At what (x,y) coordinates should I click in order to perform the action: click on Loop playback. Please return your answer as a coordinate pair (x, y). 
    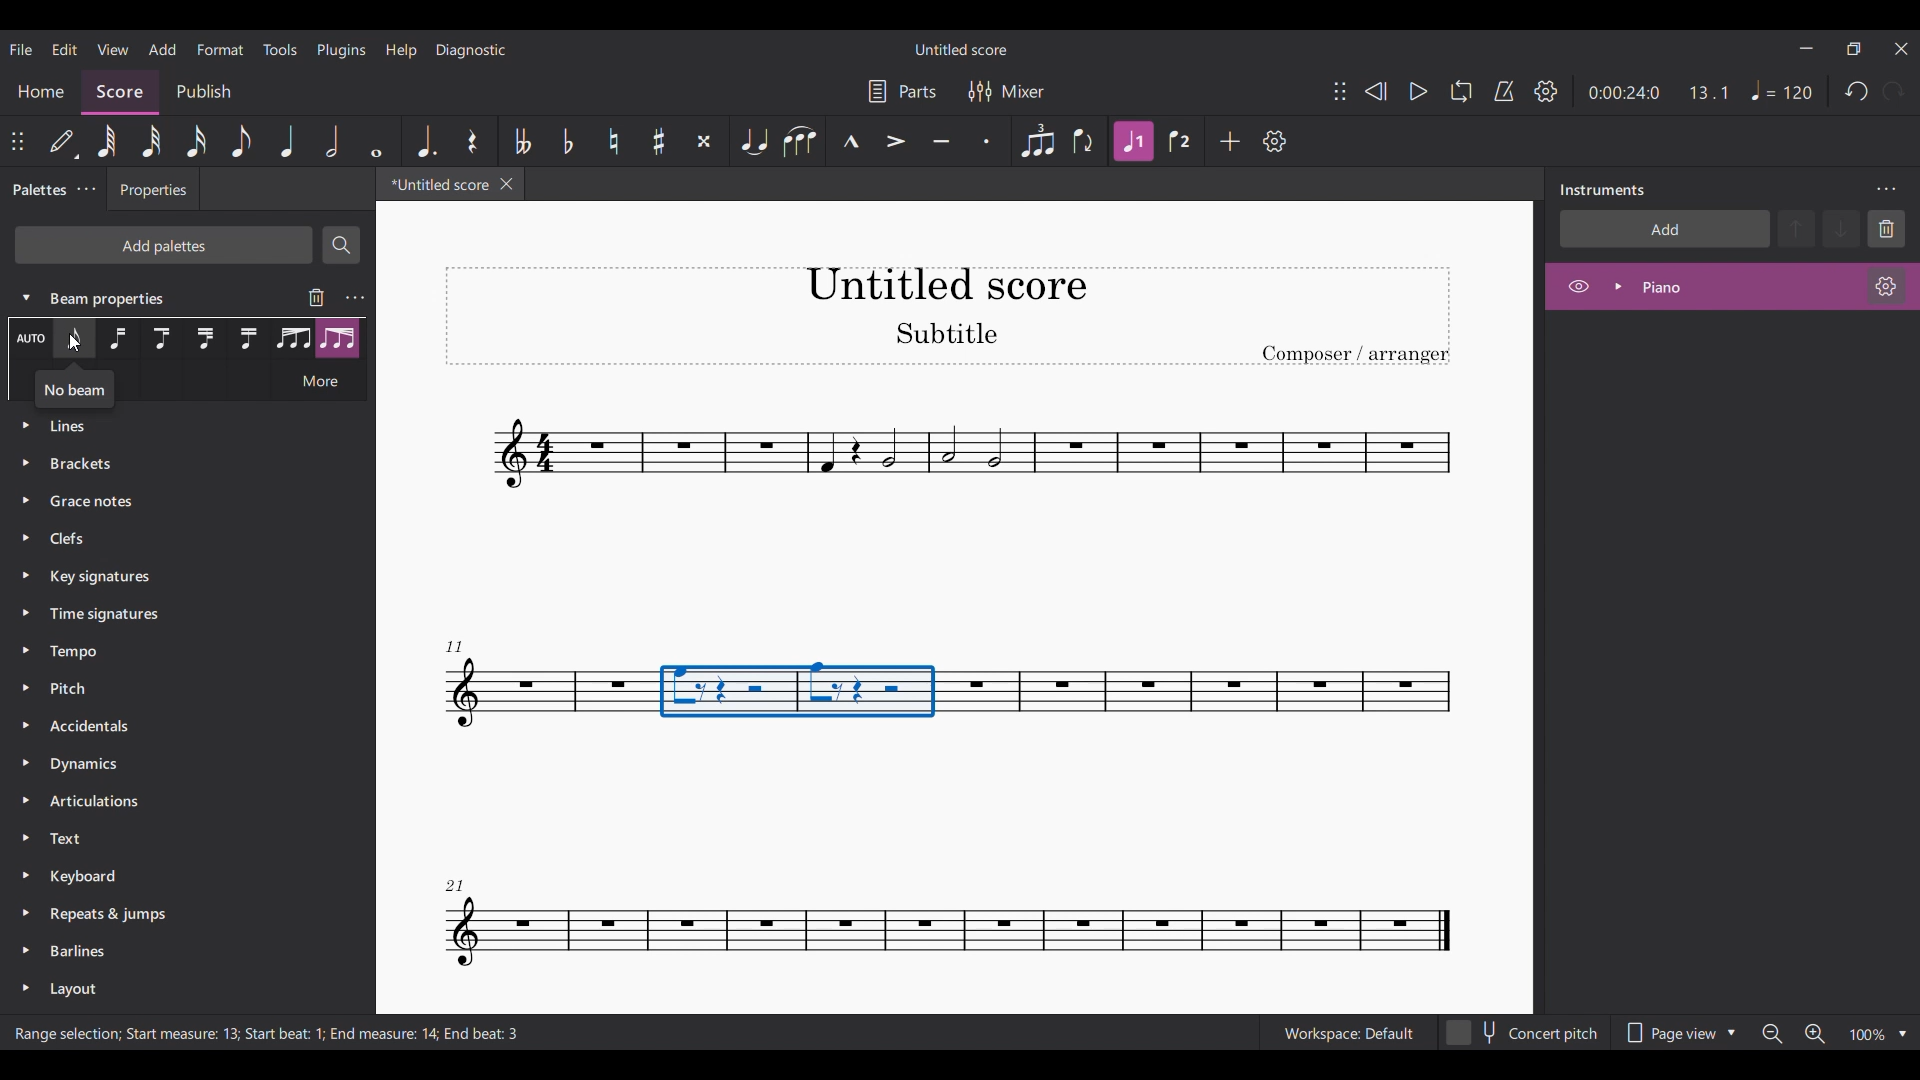
    Looking at the image, I should click on (1461, 91).